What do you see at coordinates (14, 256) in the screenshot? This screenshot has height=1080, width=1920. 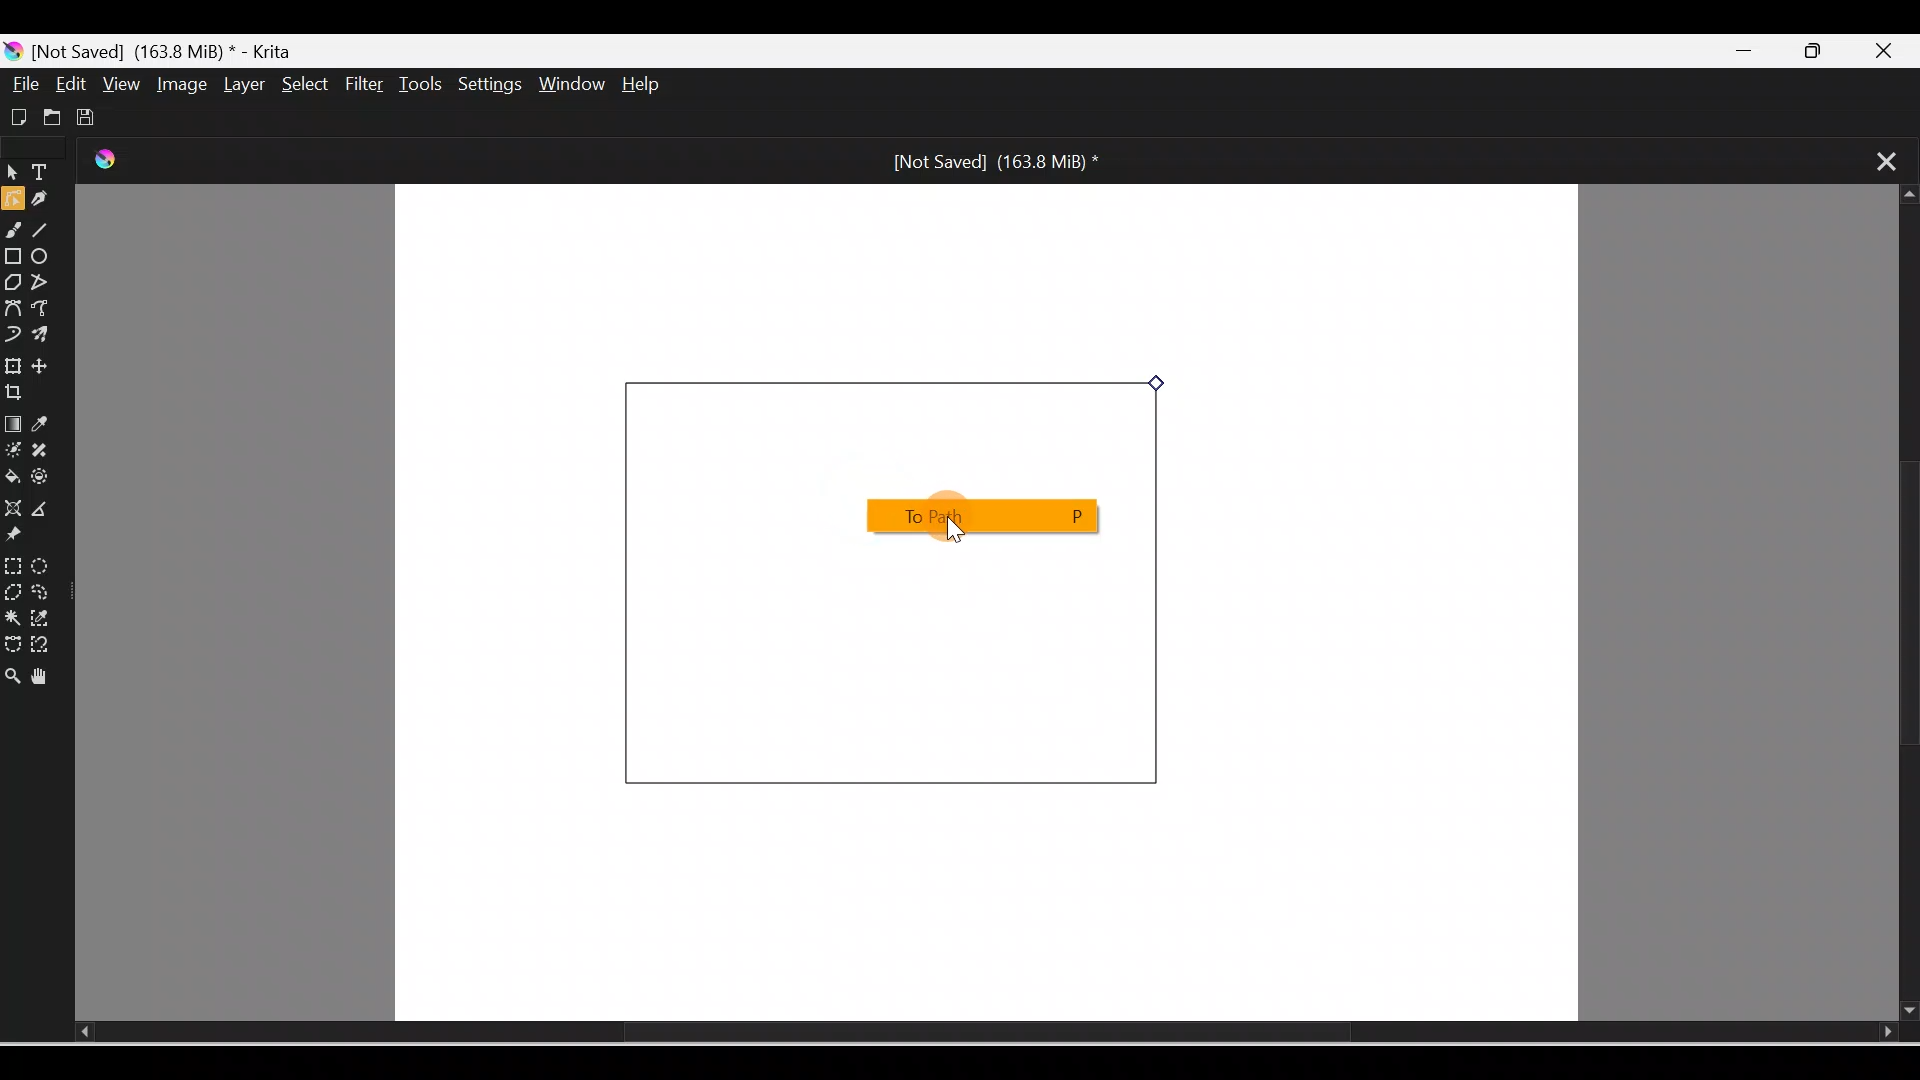 I see `Rectangle` at bounding box center [14, 256].